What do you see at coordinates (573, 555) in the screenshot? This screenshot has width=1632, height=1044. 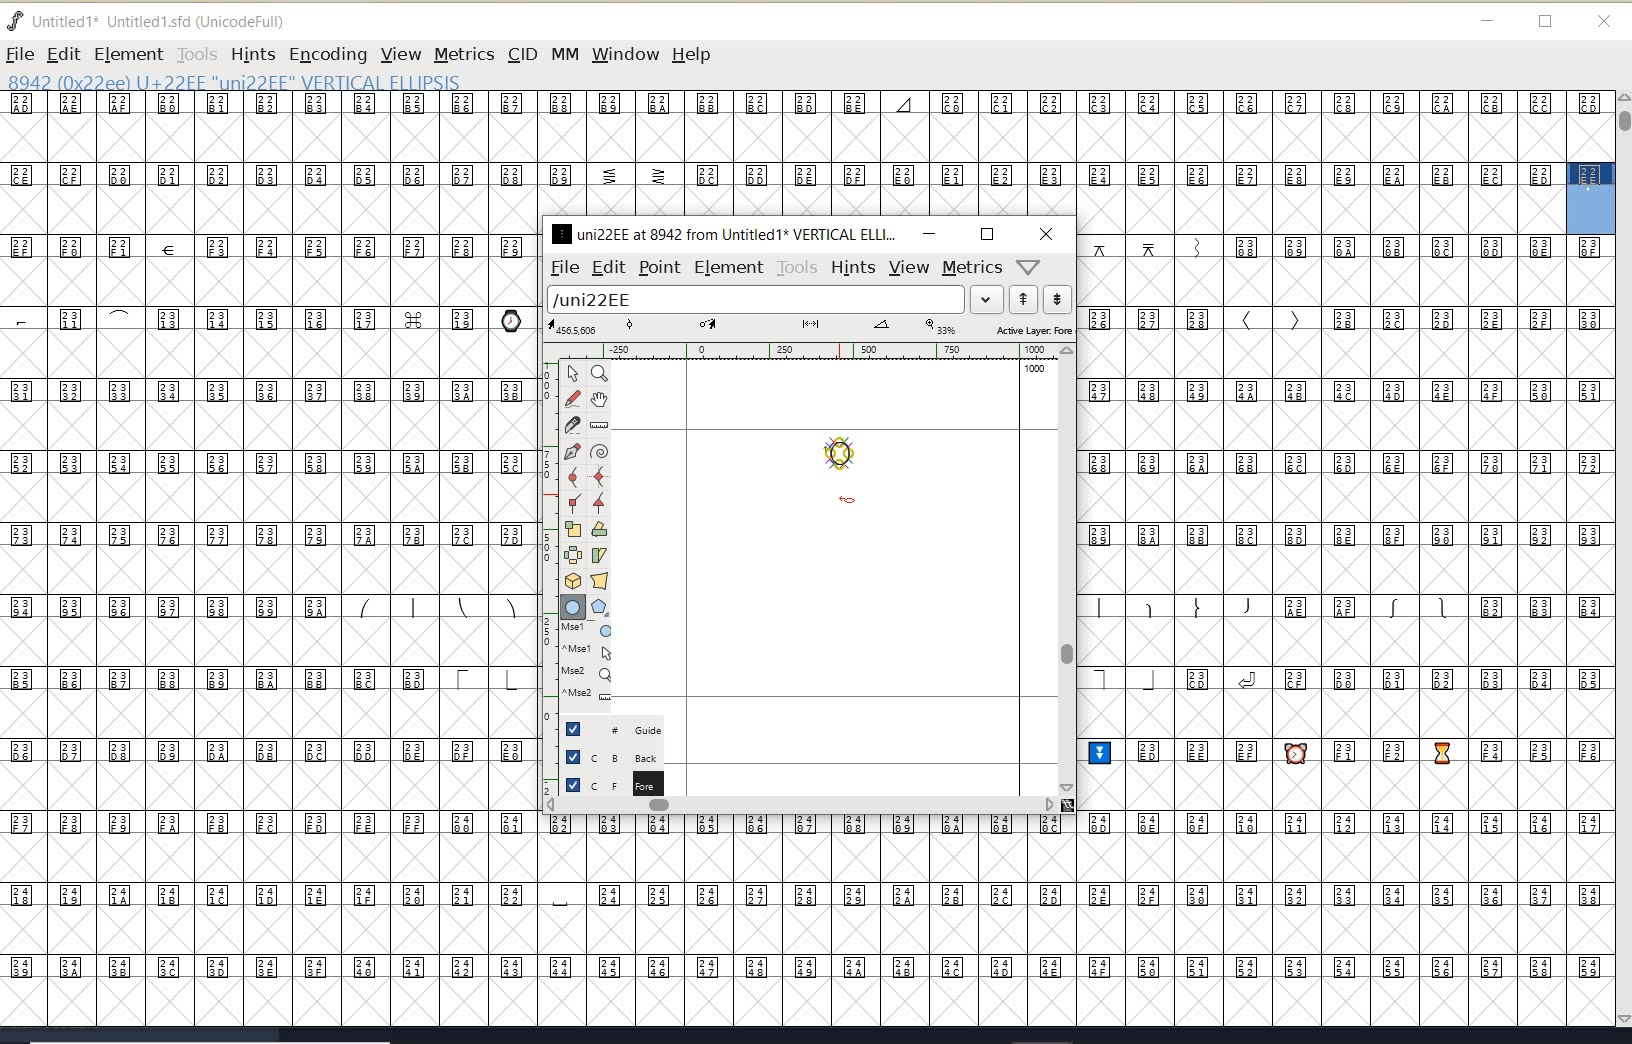 I see `flip the selection` at bounding box center [573, 555].